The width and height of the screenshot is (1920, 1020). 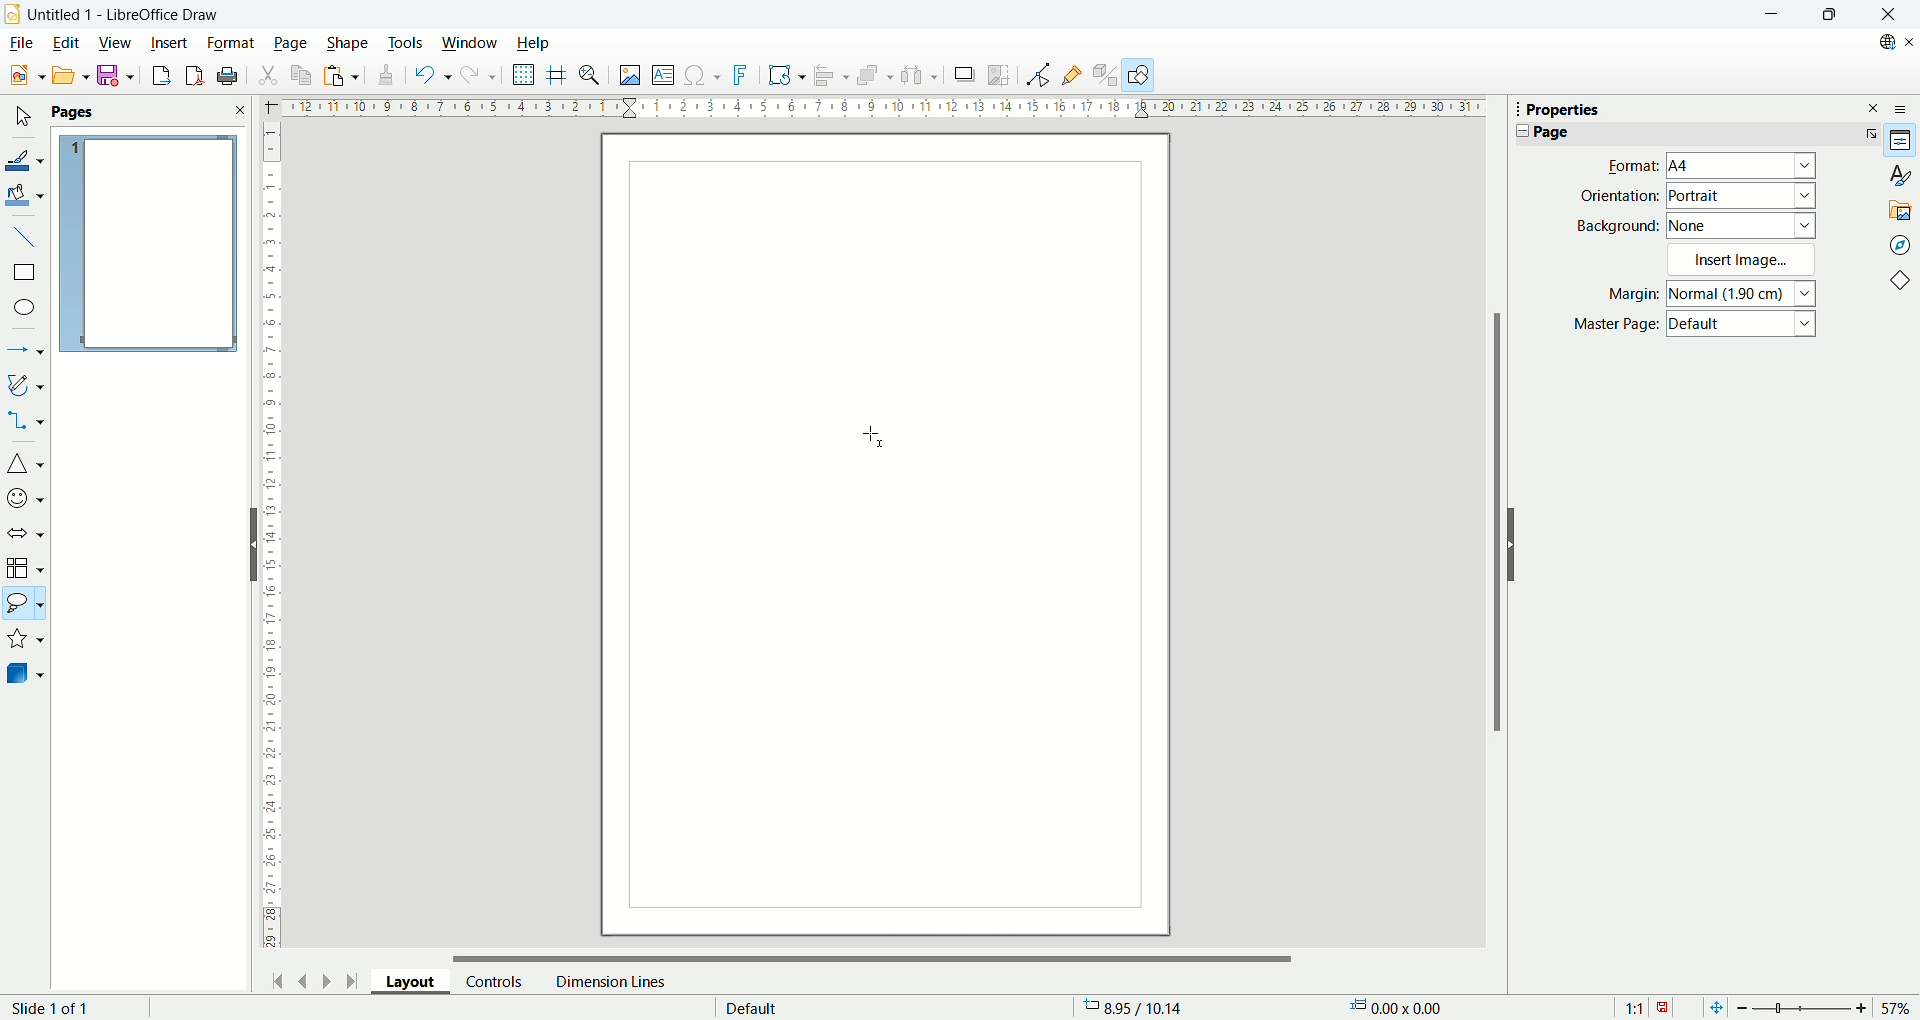 What do you see at coordinates (148, 245) in the screenshot?
I see `page` at bounding box center [148, 245].